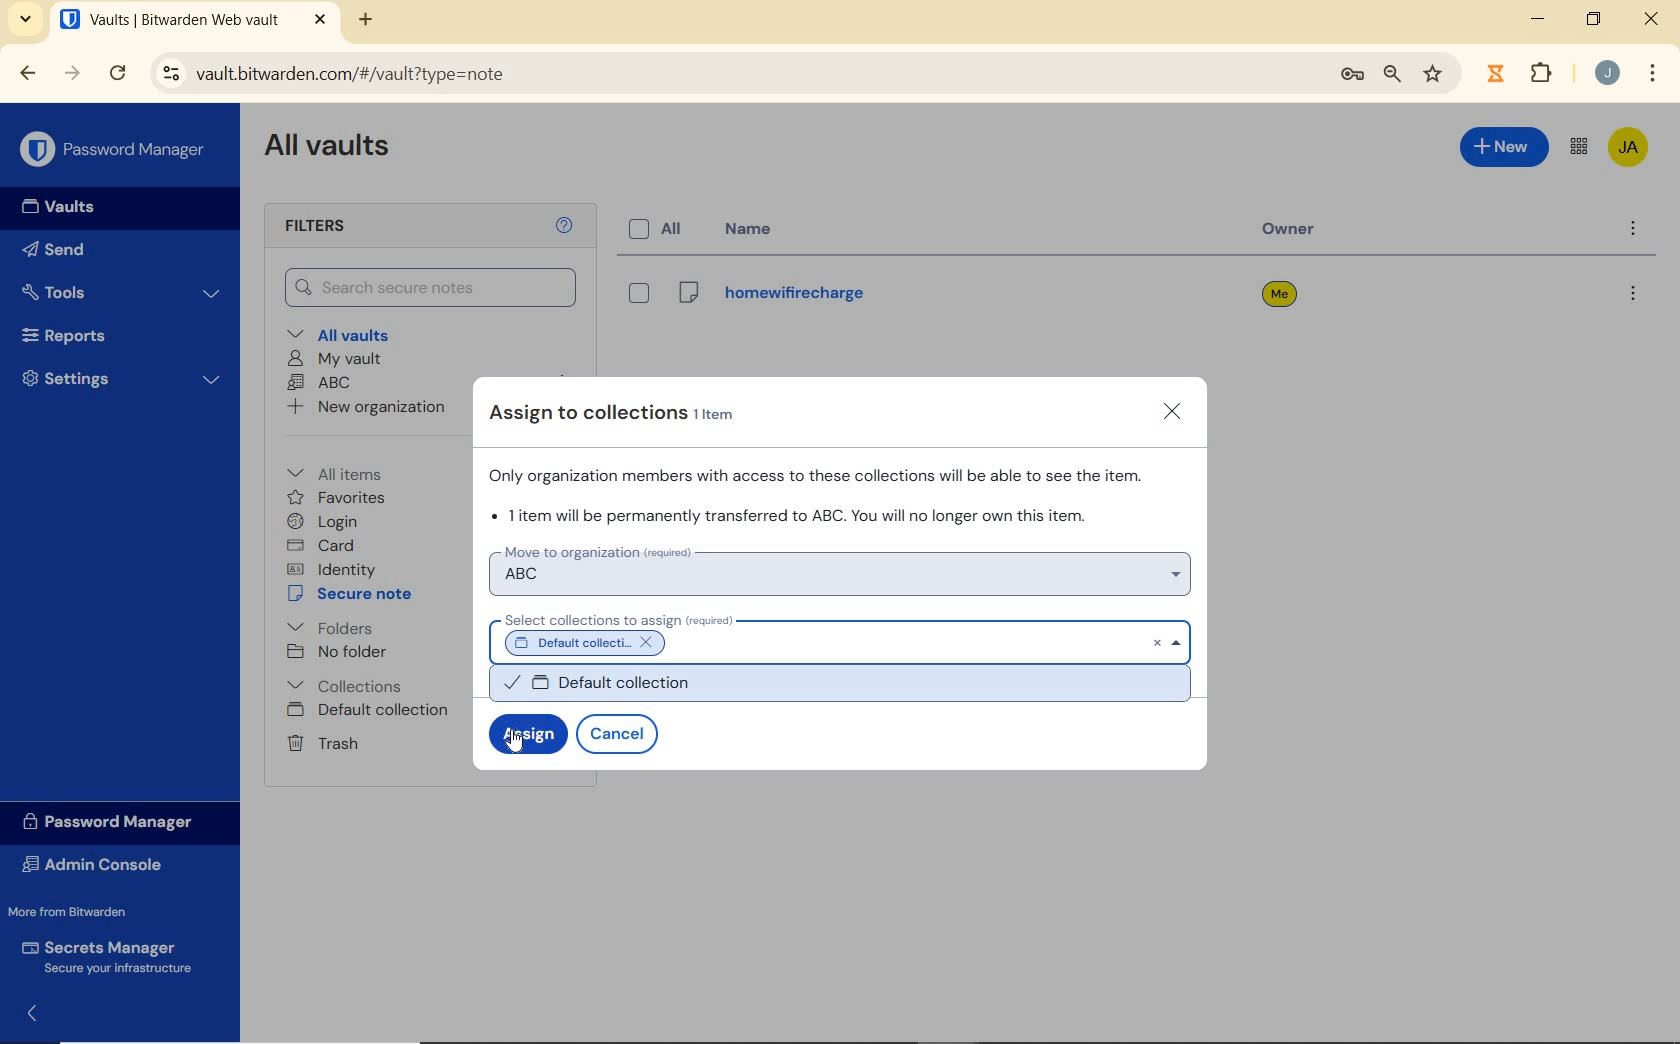 The height and width of the screenshot is (1044, 1680). Describe the element at coordinates (117, 74) in the screenshot. I see `reload` at that location.